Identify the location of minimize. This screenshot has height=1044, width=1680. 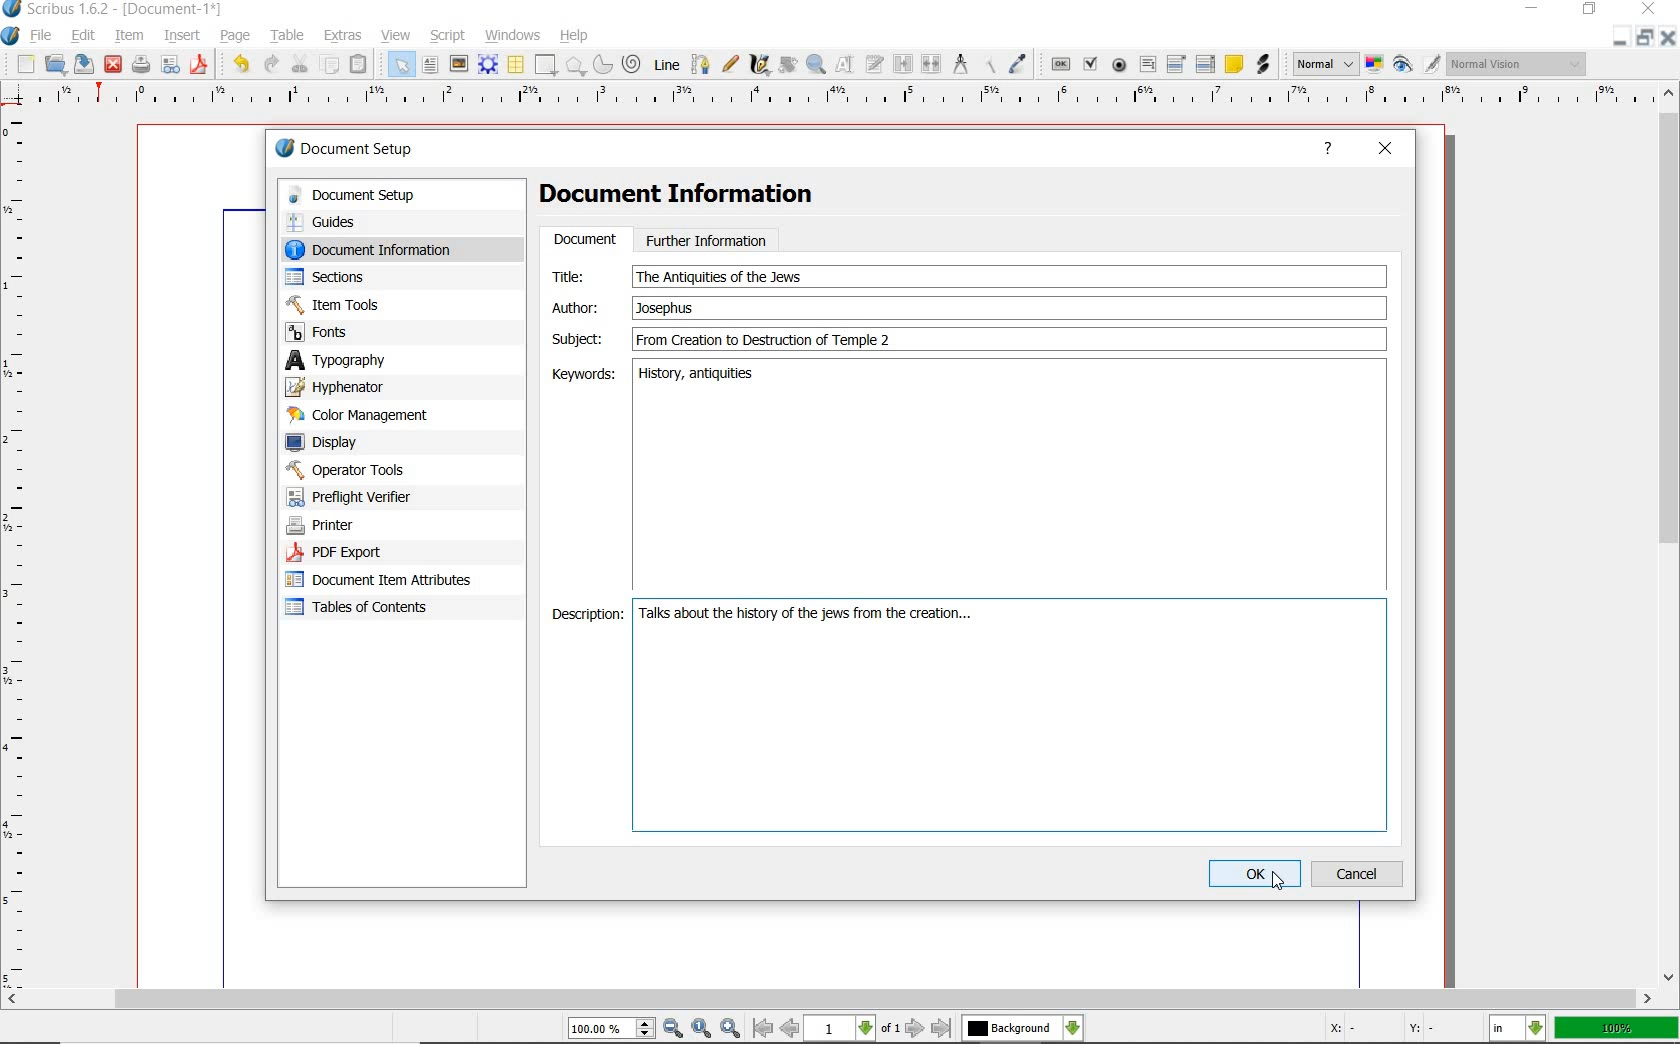
(1530, 9).